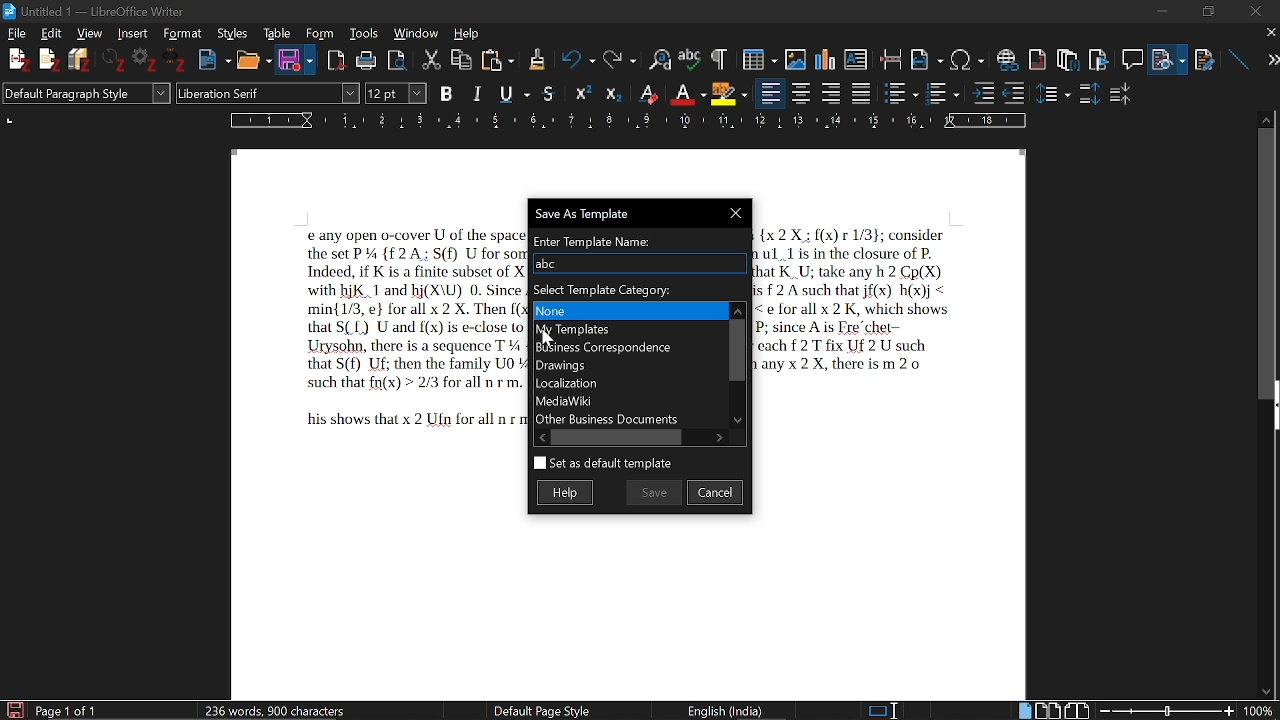 This screenshot has width=1280, height=720. Describe the element at coordinates (687, 91) in the screenshot. I see `Subscript` at that location.